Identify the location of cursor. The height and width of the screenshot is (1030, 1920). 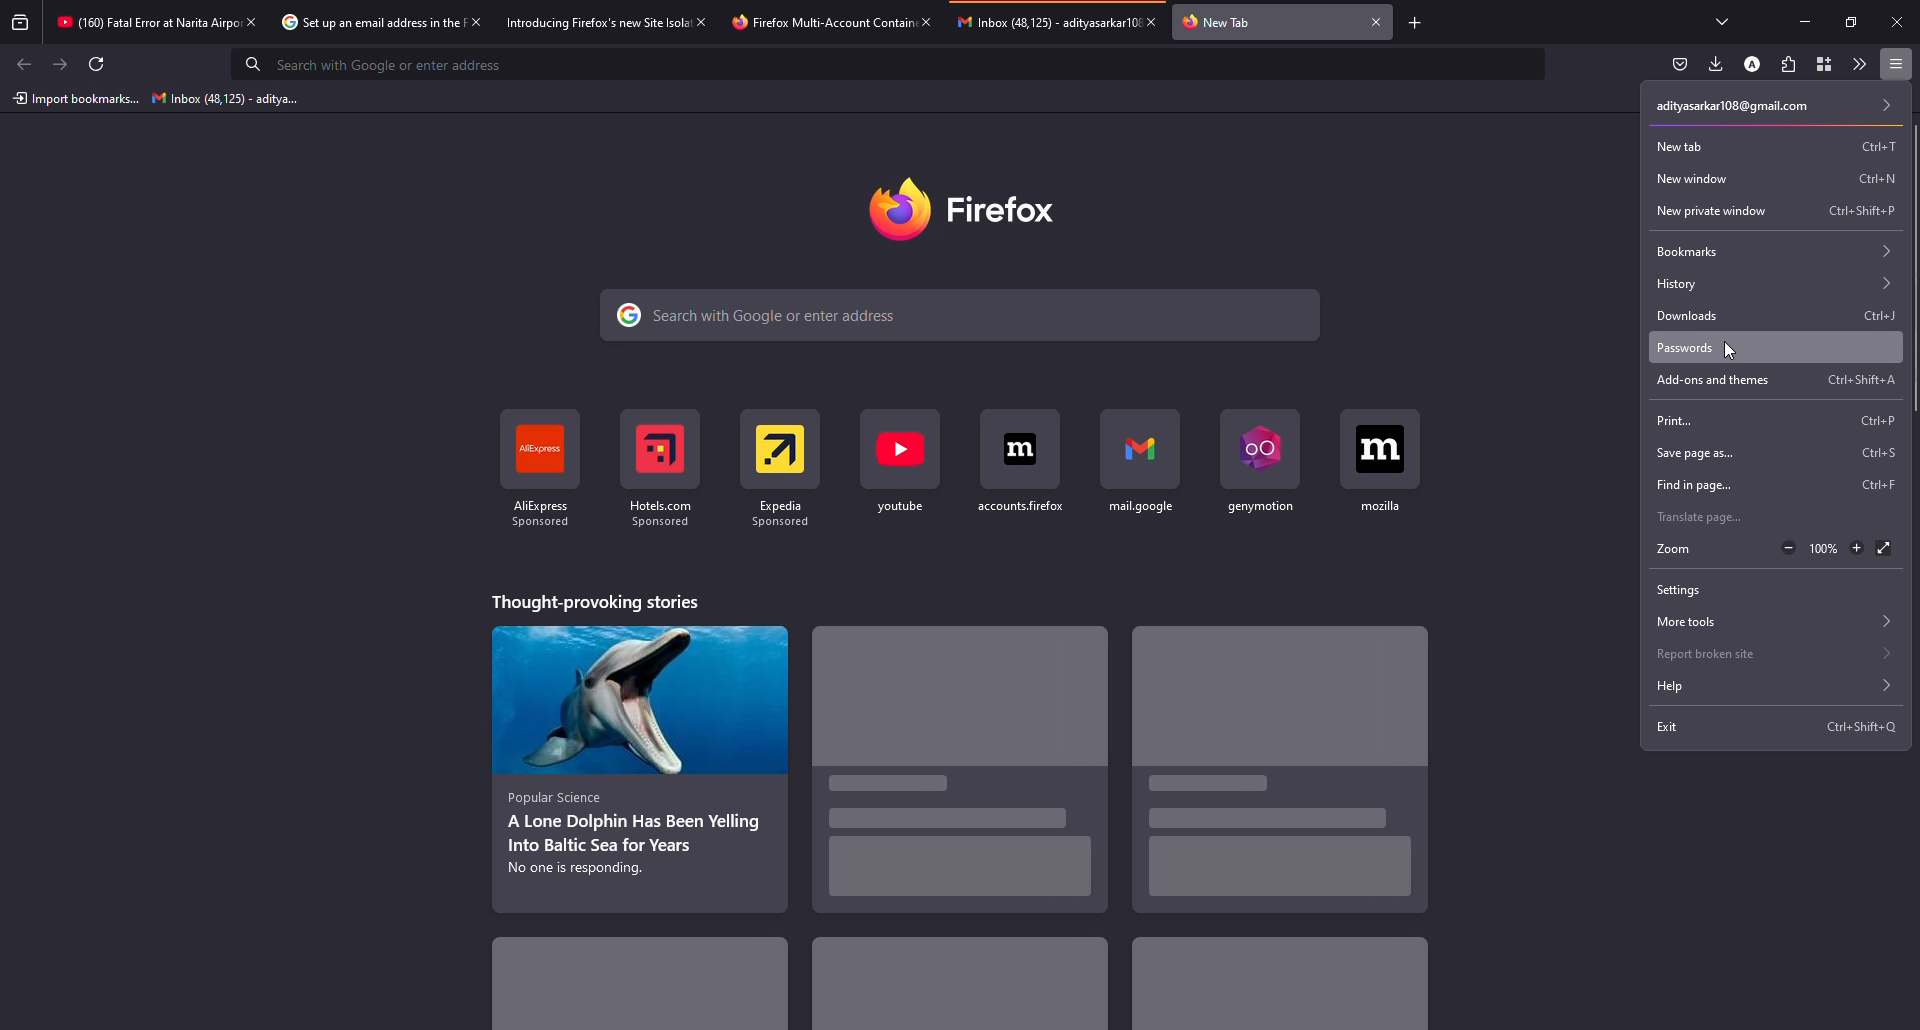
(1735, 350).